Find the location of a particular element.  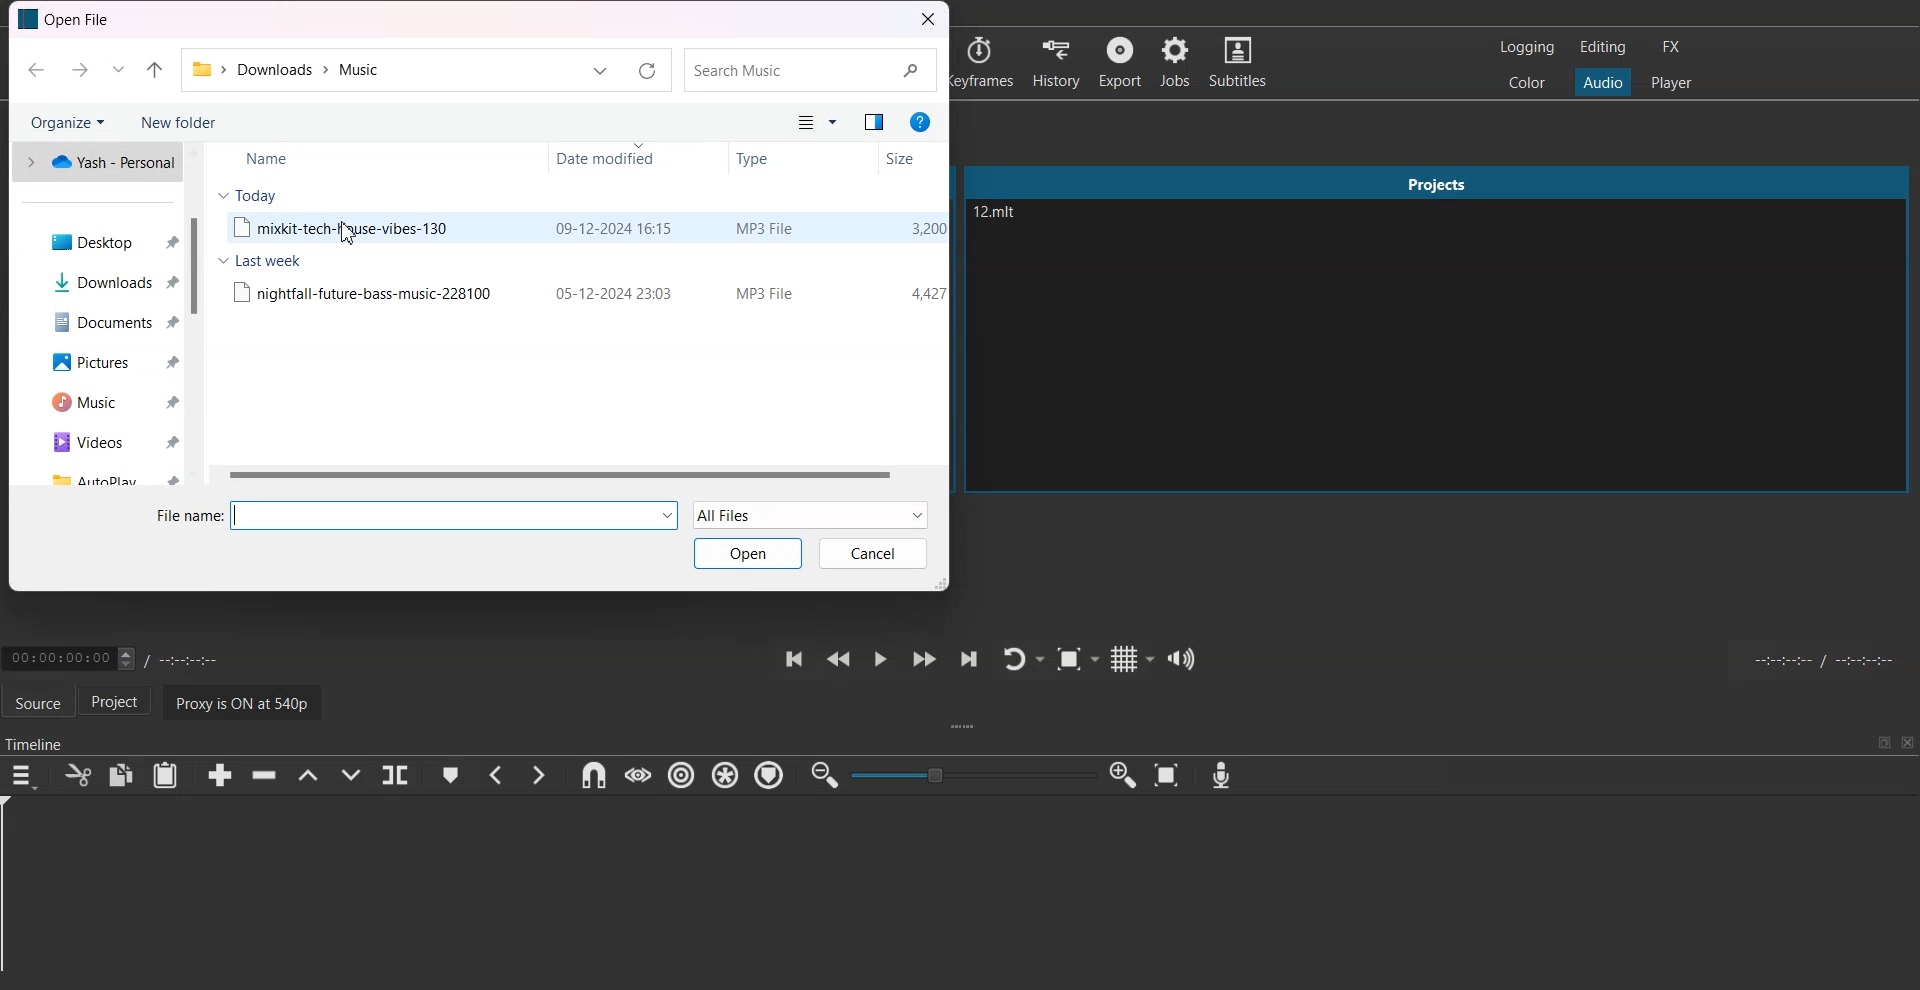

Switch to the Editing layout is located at coordinates (1603, 46).